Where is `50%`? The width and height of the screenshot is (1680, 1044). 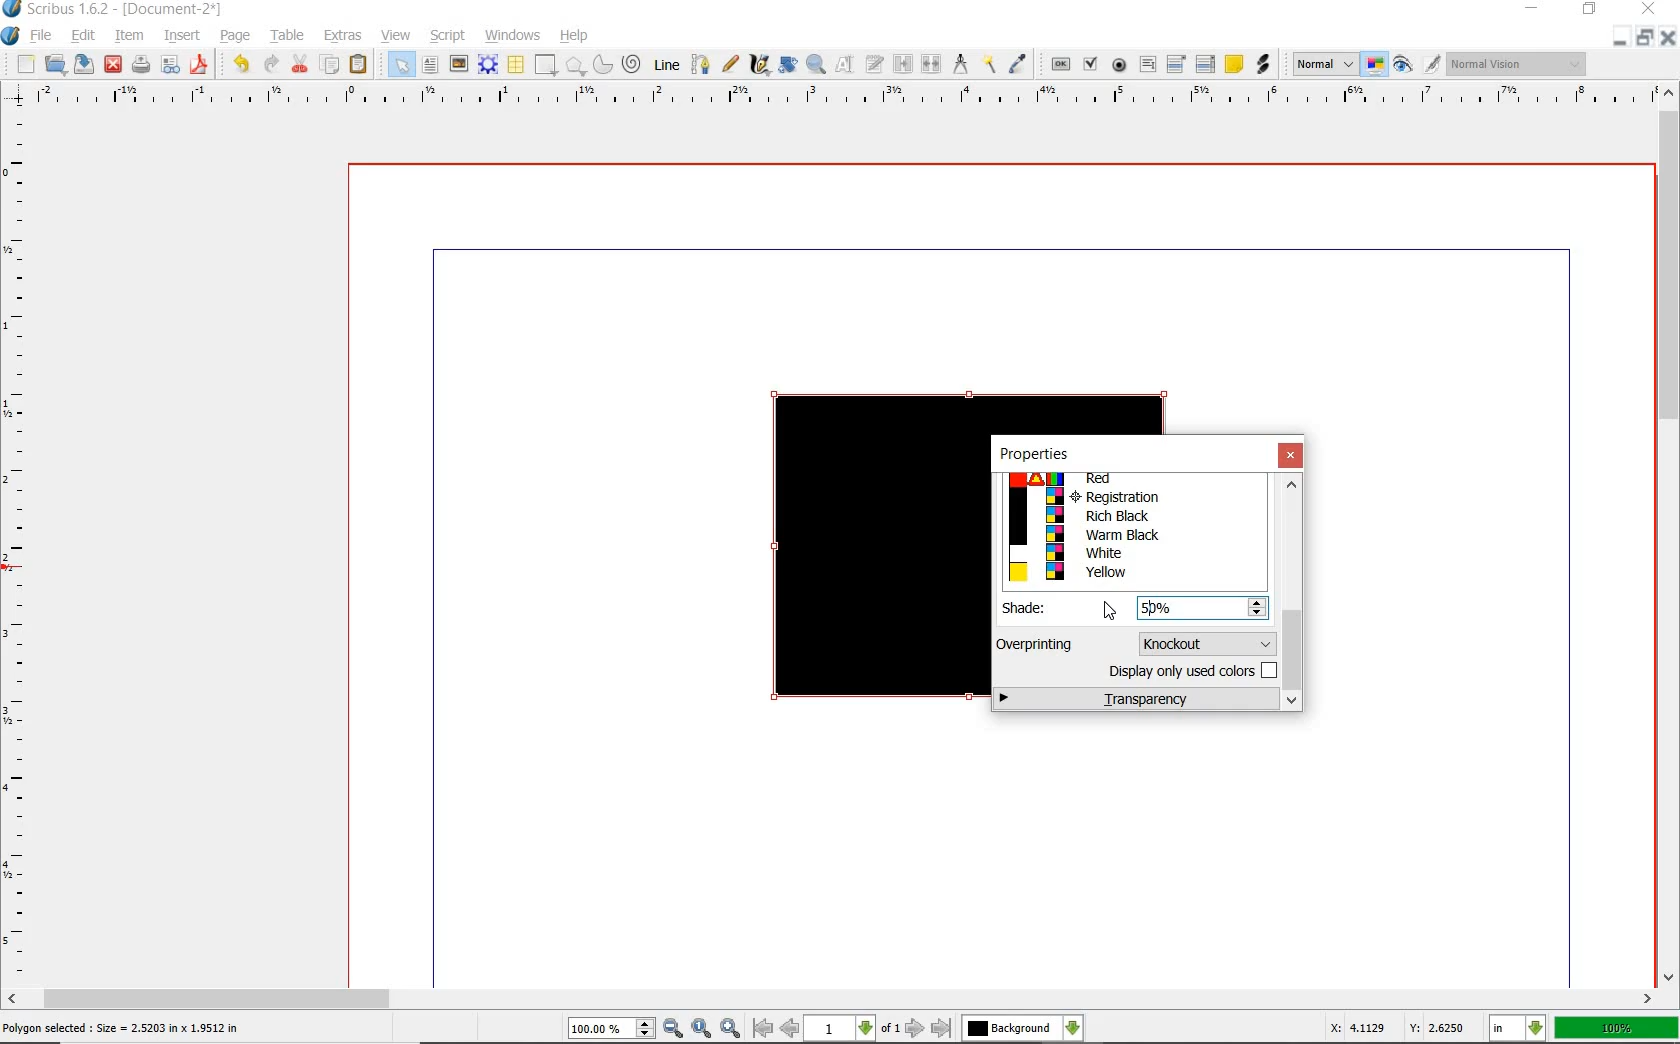
50% is located at coordinates (1170, 607).